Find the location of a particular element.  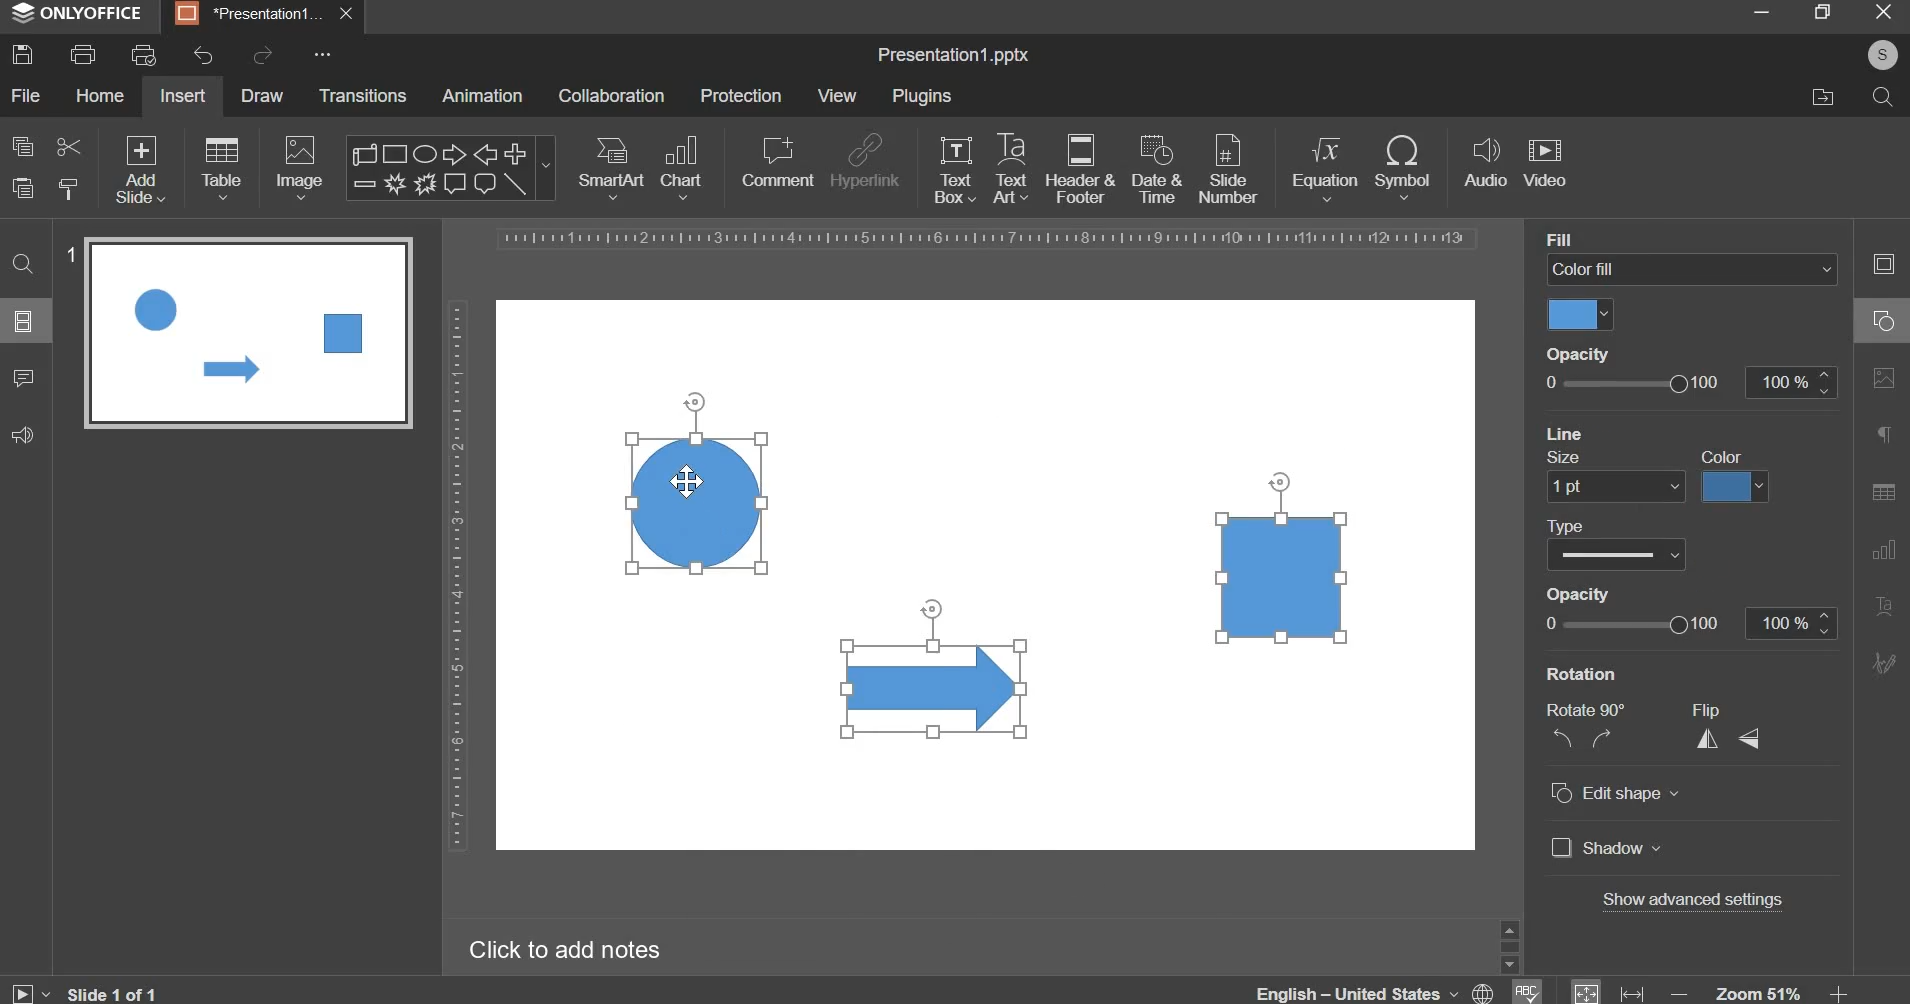

slide setting is located at coordinates (1882, 263).